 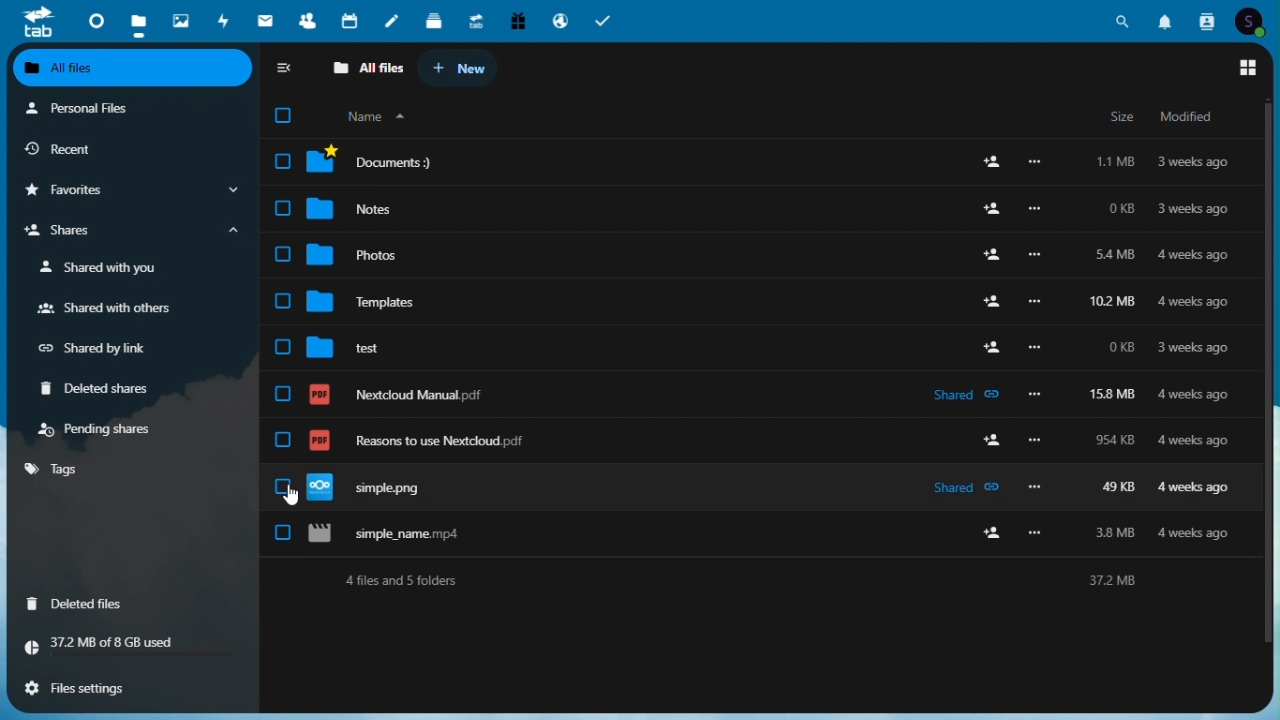 I want to click on files, so click(x=138, y=19).